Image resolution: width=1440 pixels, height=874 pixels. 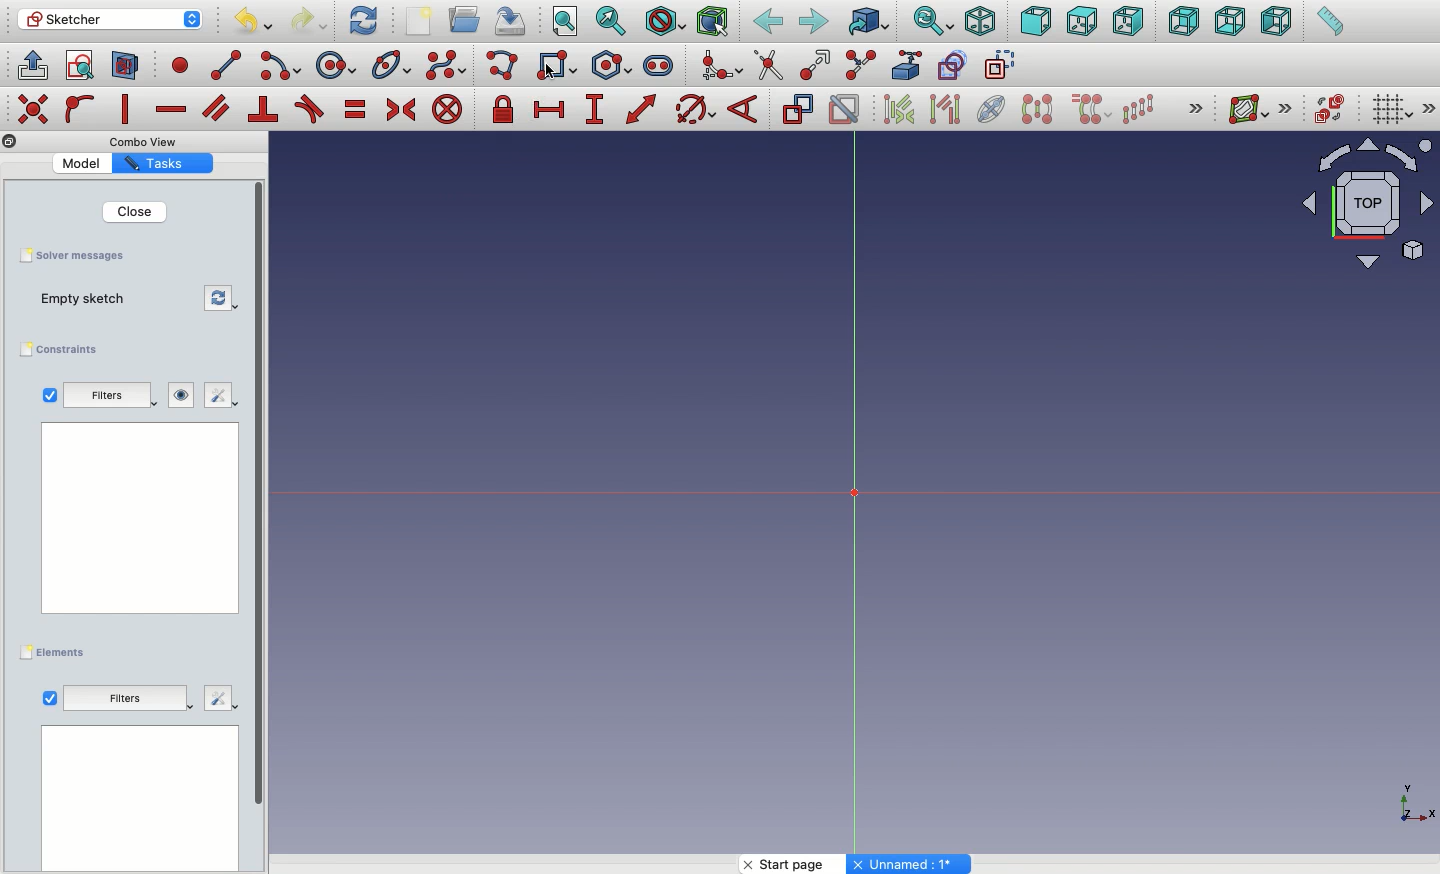 What do you see at coordinates (506, 111) in the screenshot?
I see `constrain lock` at bounding box center [506, 111].